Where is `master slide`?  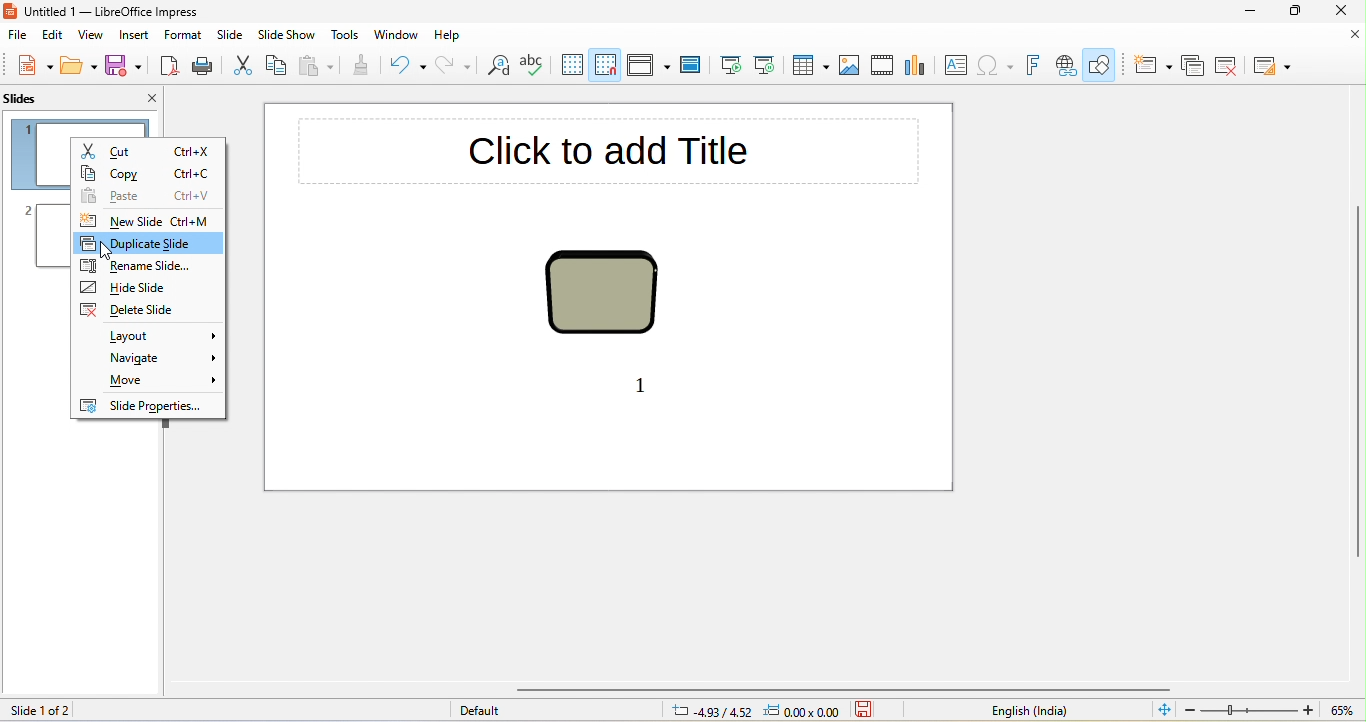
master slide is located at coordinates (695, 67).